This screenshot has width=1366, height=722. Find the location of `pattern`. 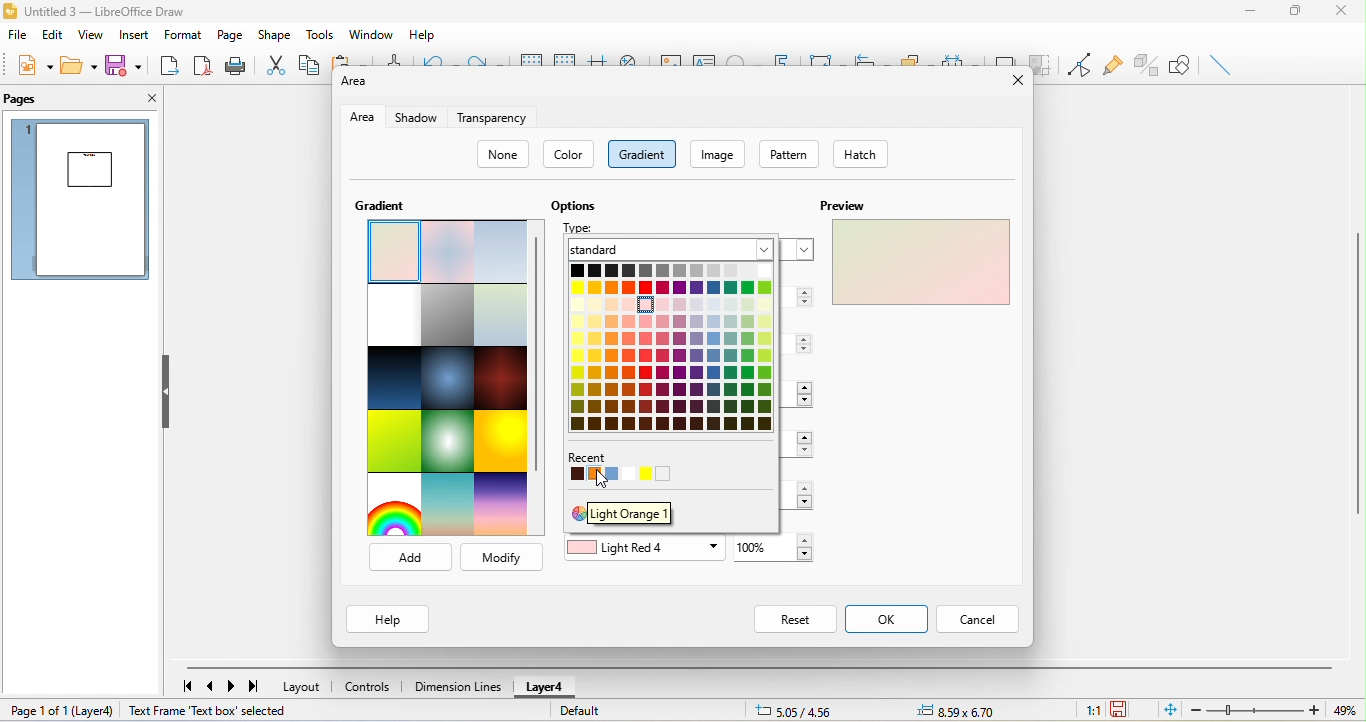

pattern is located at coordinates (794, 155).